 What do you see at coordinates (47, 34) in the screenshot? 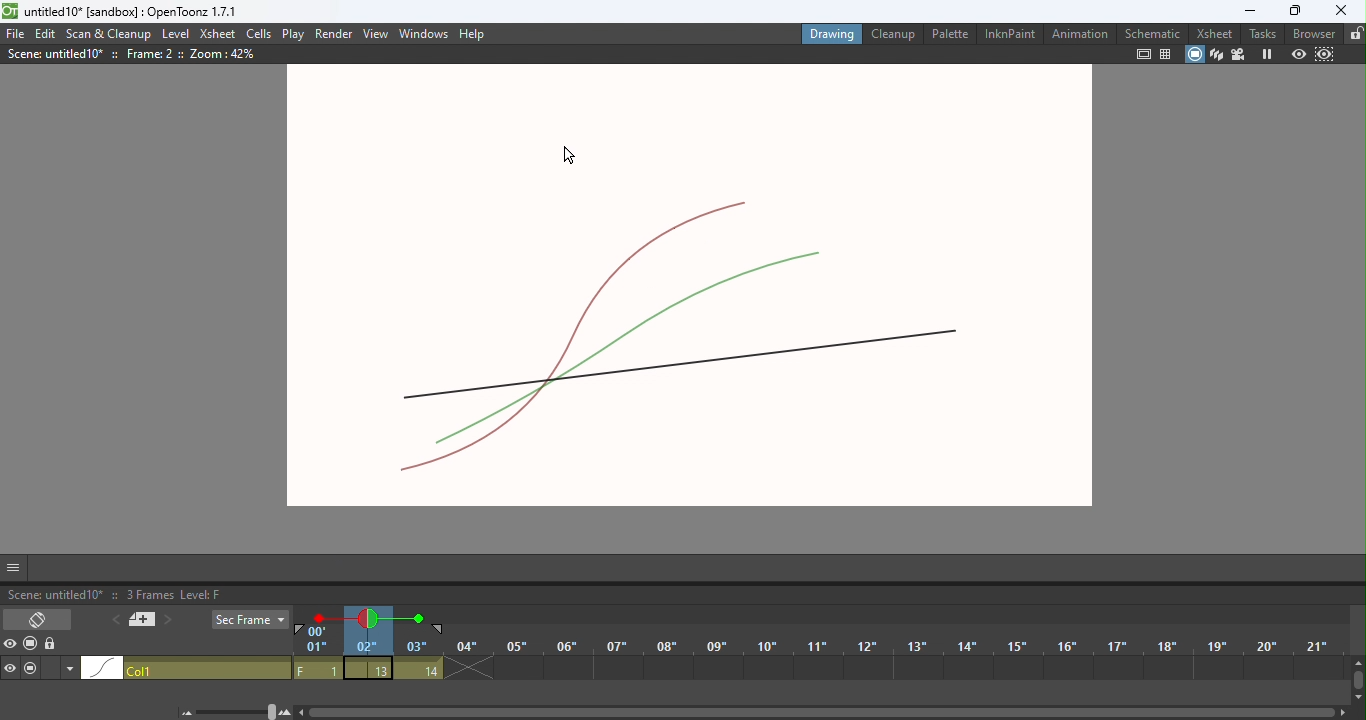
I see `Edit` at bounding box center [47, 34].